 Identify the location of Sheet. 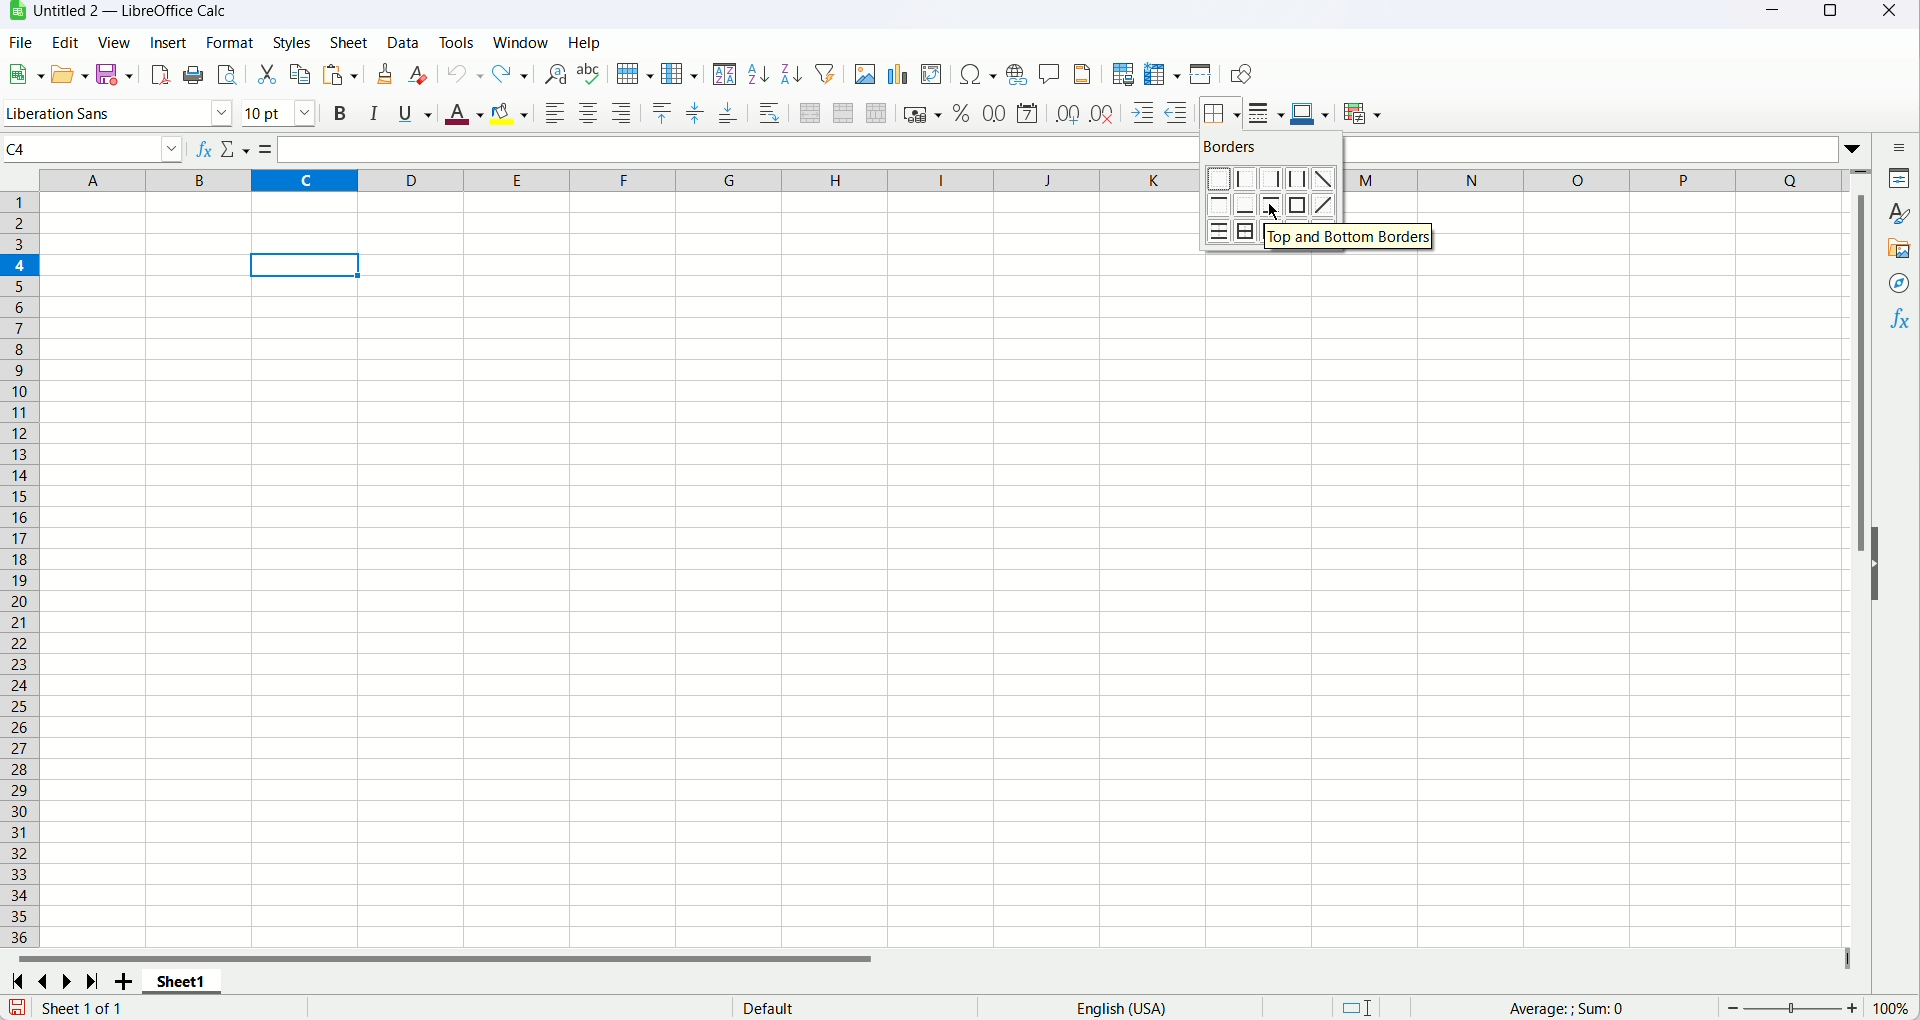
(348, 43).